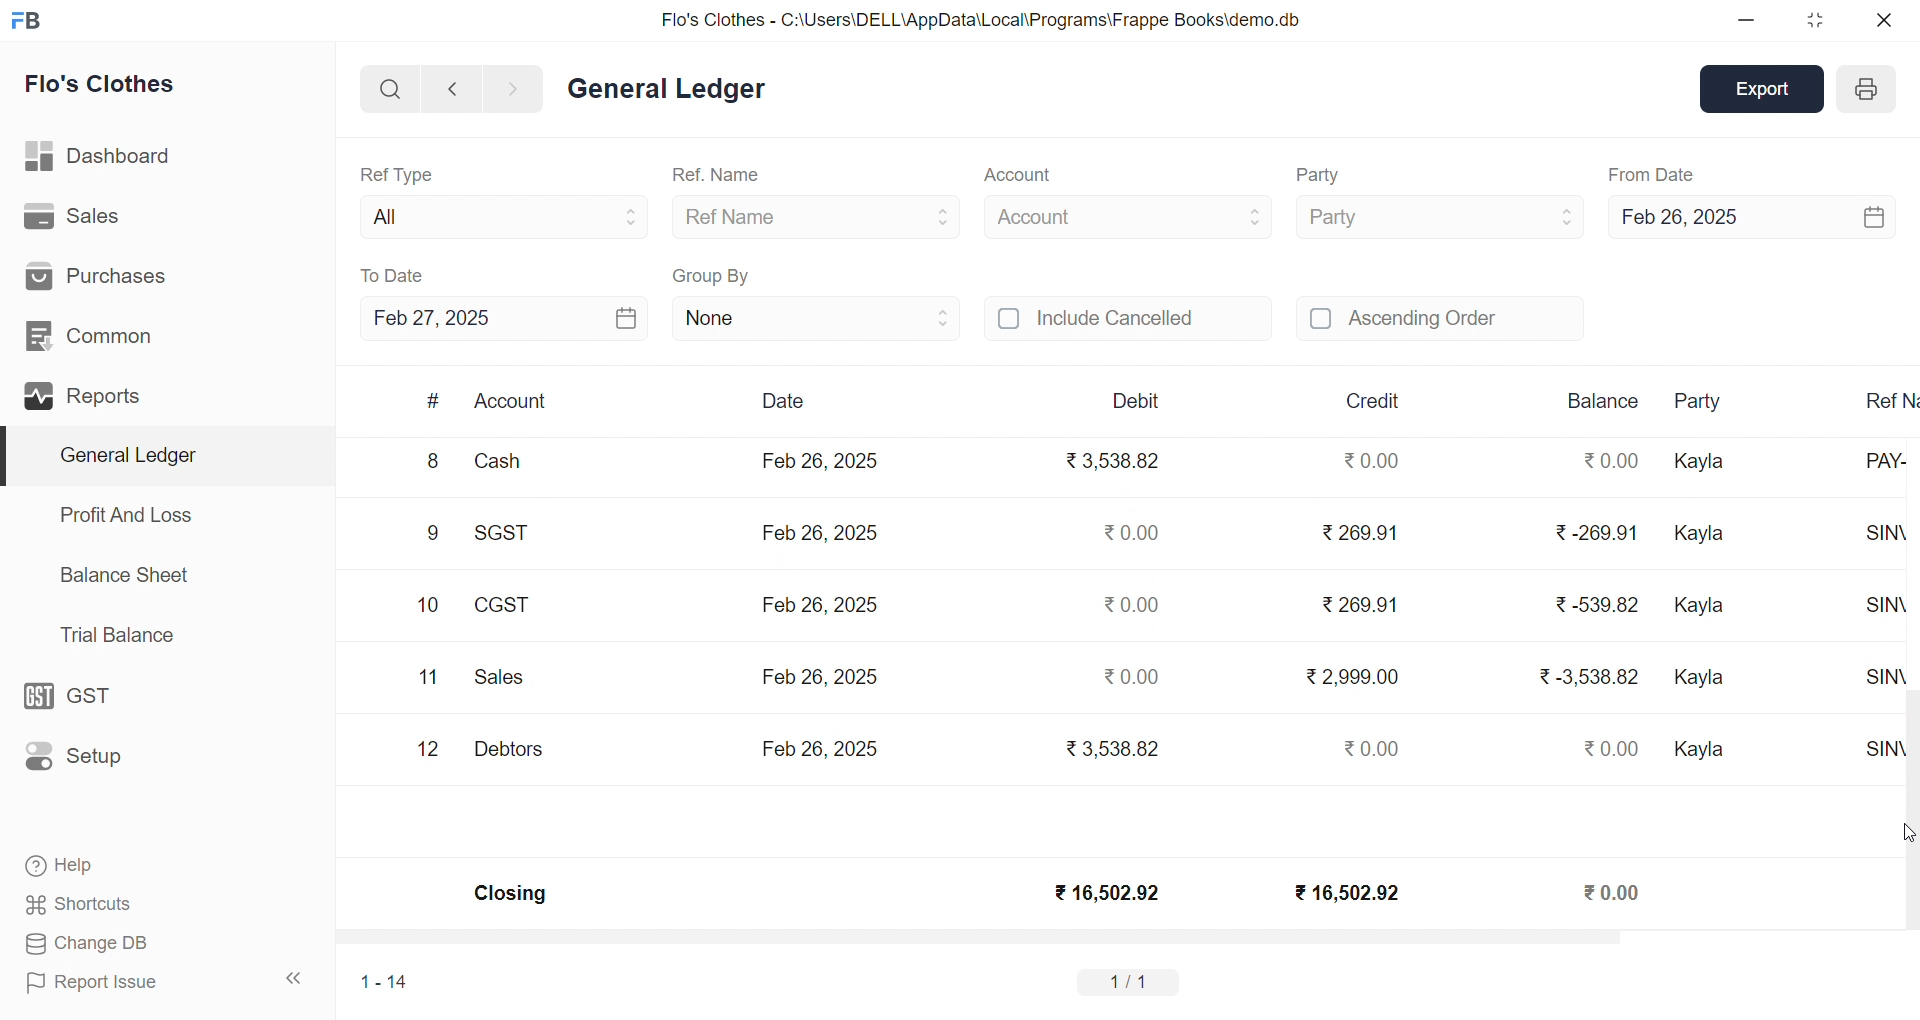  I want to click on Ref Name, so click(818, 216).